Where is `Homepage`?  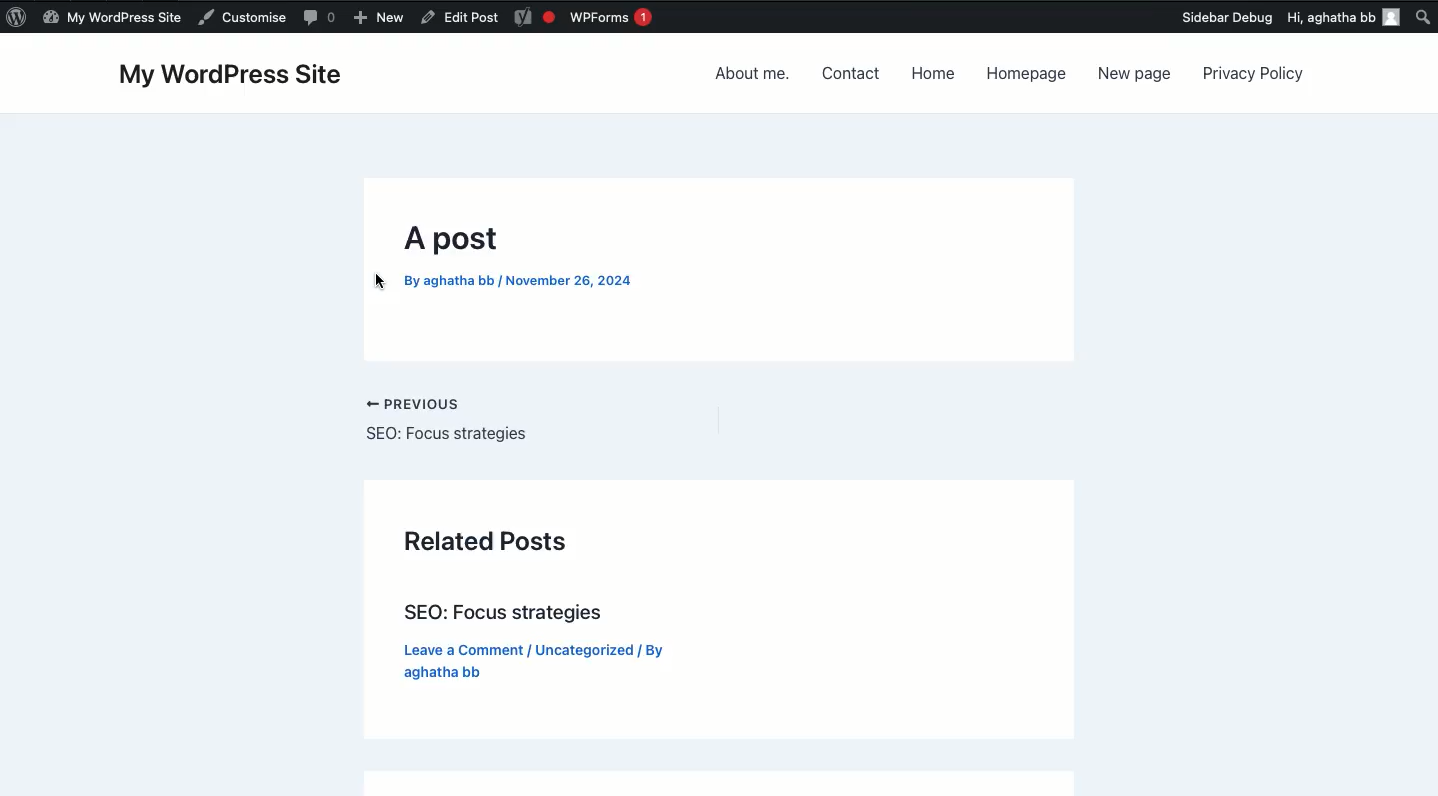 Homepage is located at coordinates (1028, 73).